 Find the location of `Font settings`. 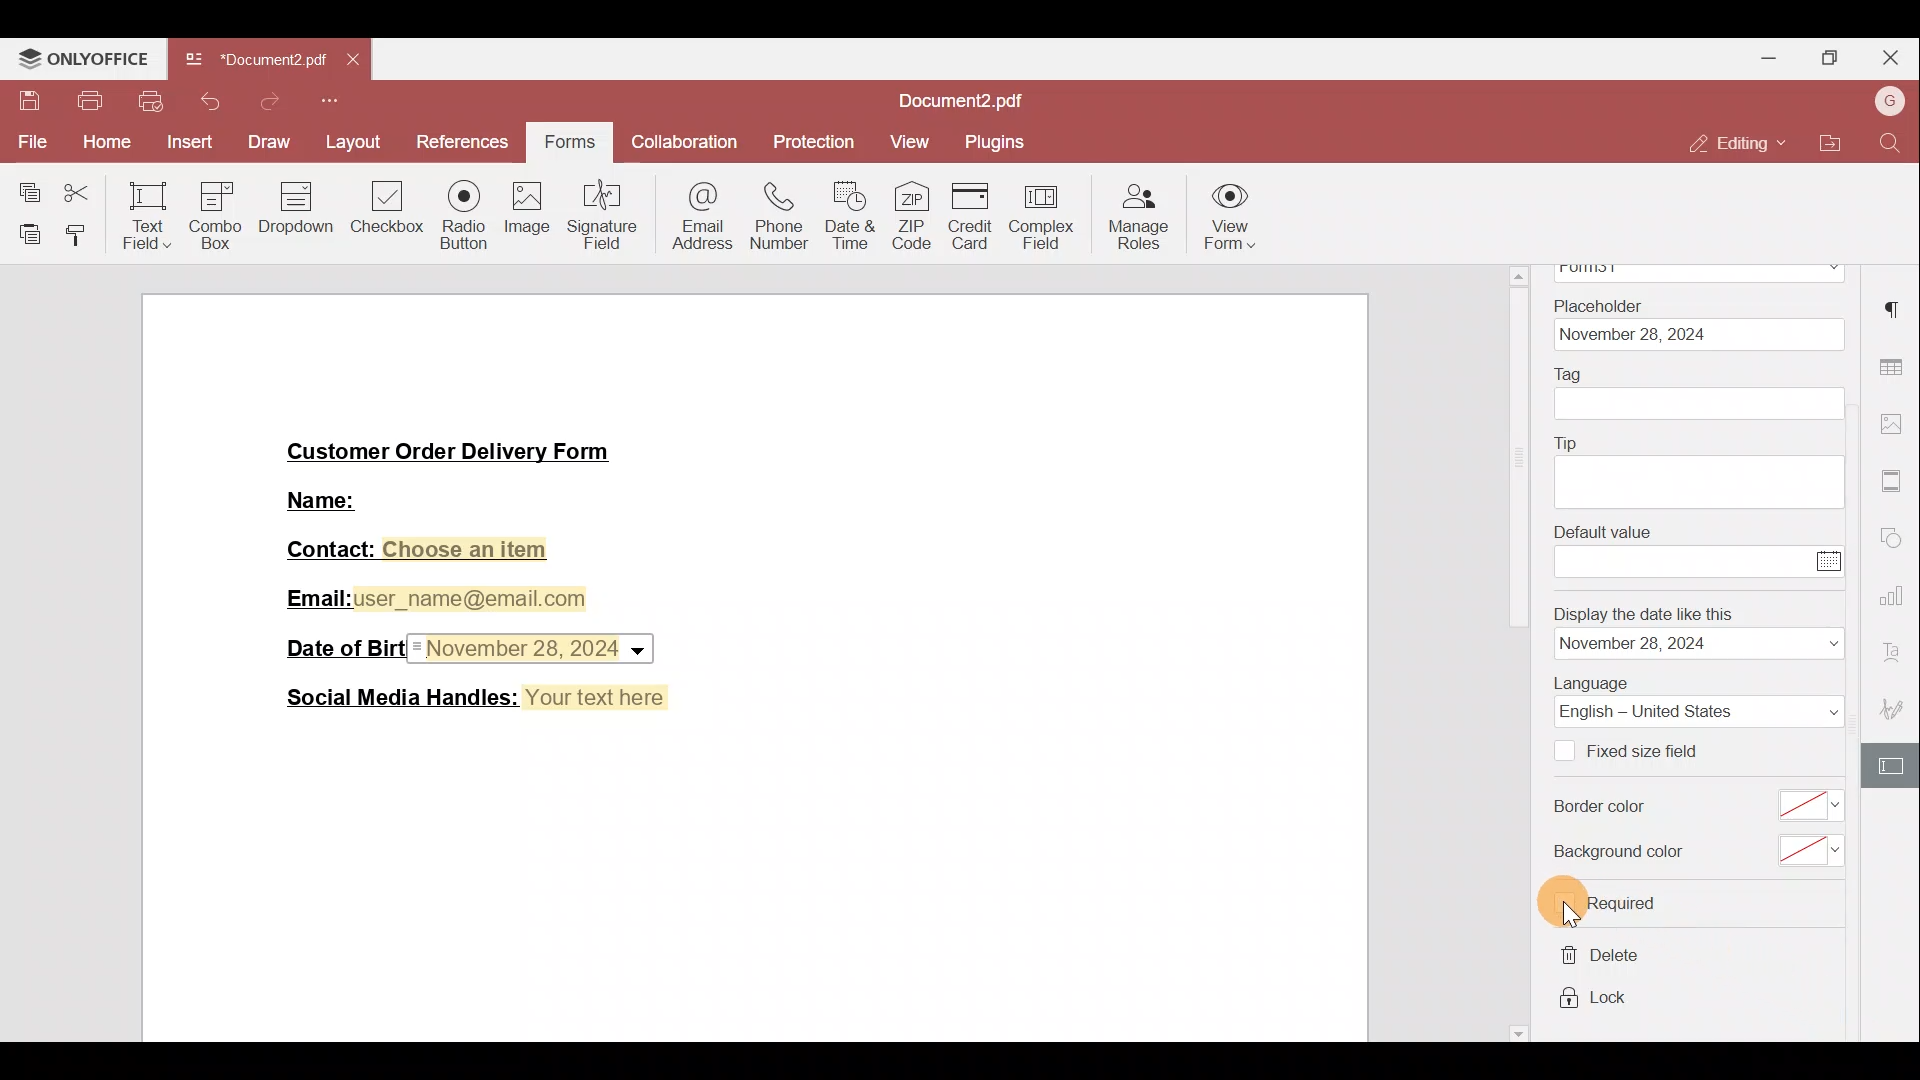

Font settings is located at coordinates (1894, 654).